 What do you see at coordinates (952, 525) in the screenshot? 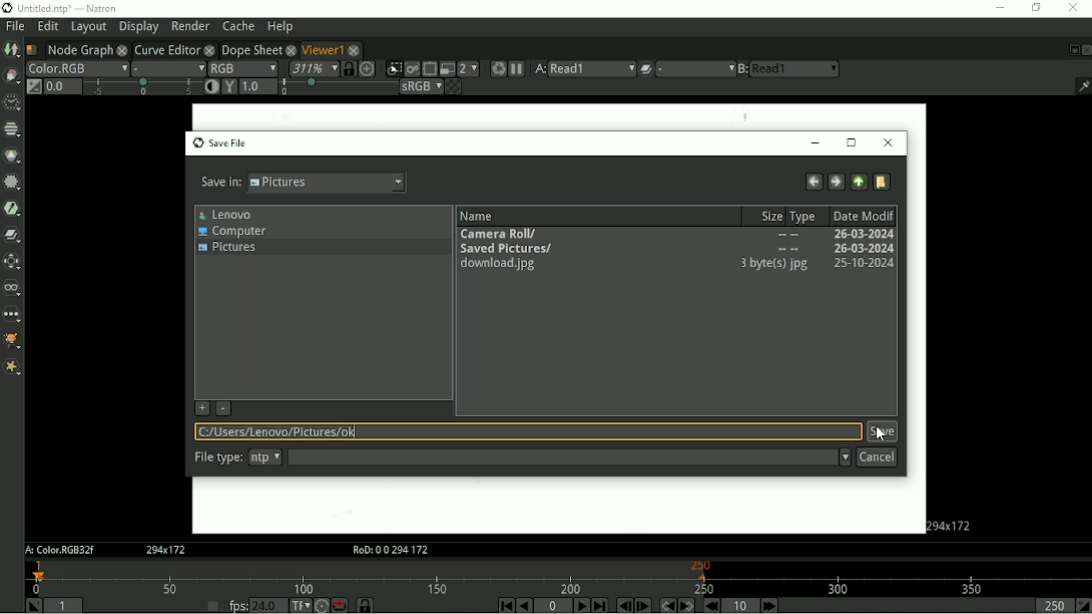
I see `Aspect` at bounding box center [952, 525].